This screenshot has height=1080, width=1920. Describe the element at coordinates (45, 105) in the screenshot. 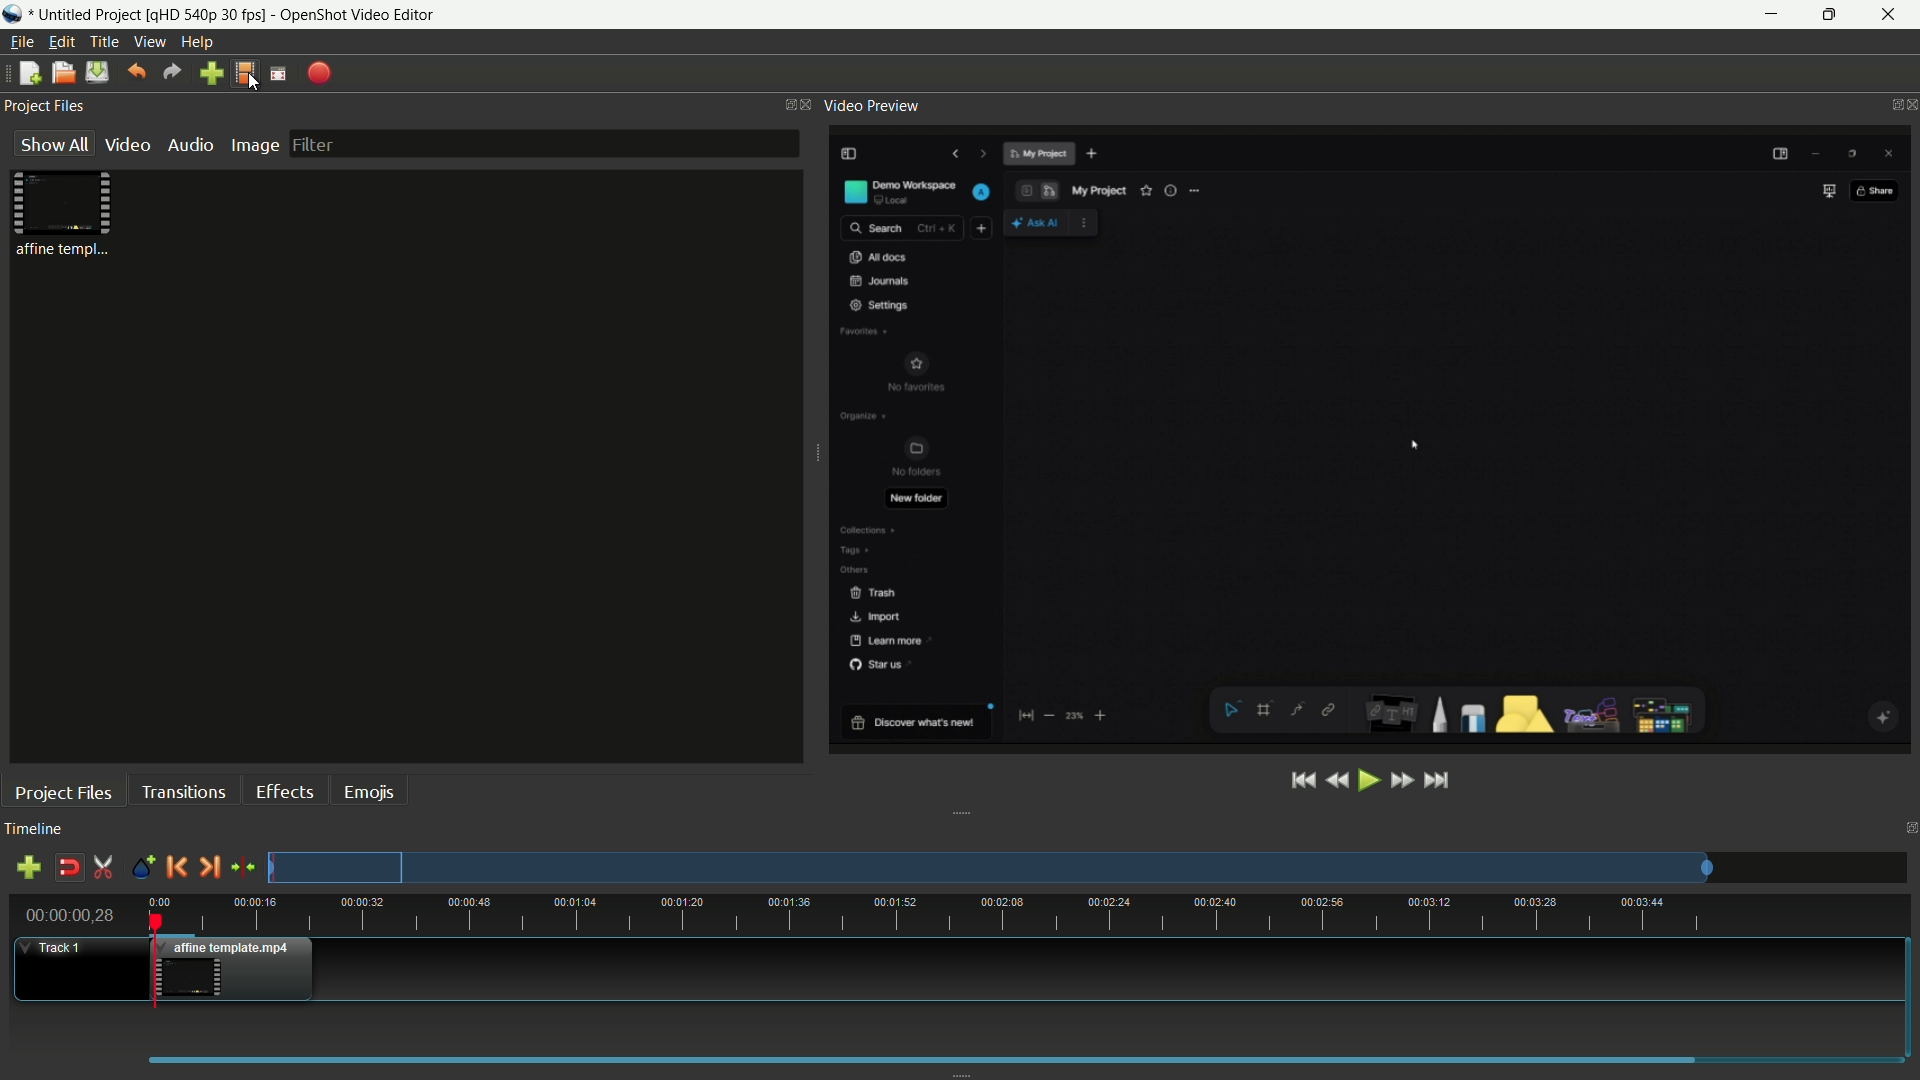

I see `project files` at that location.